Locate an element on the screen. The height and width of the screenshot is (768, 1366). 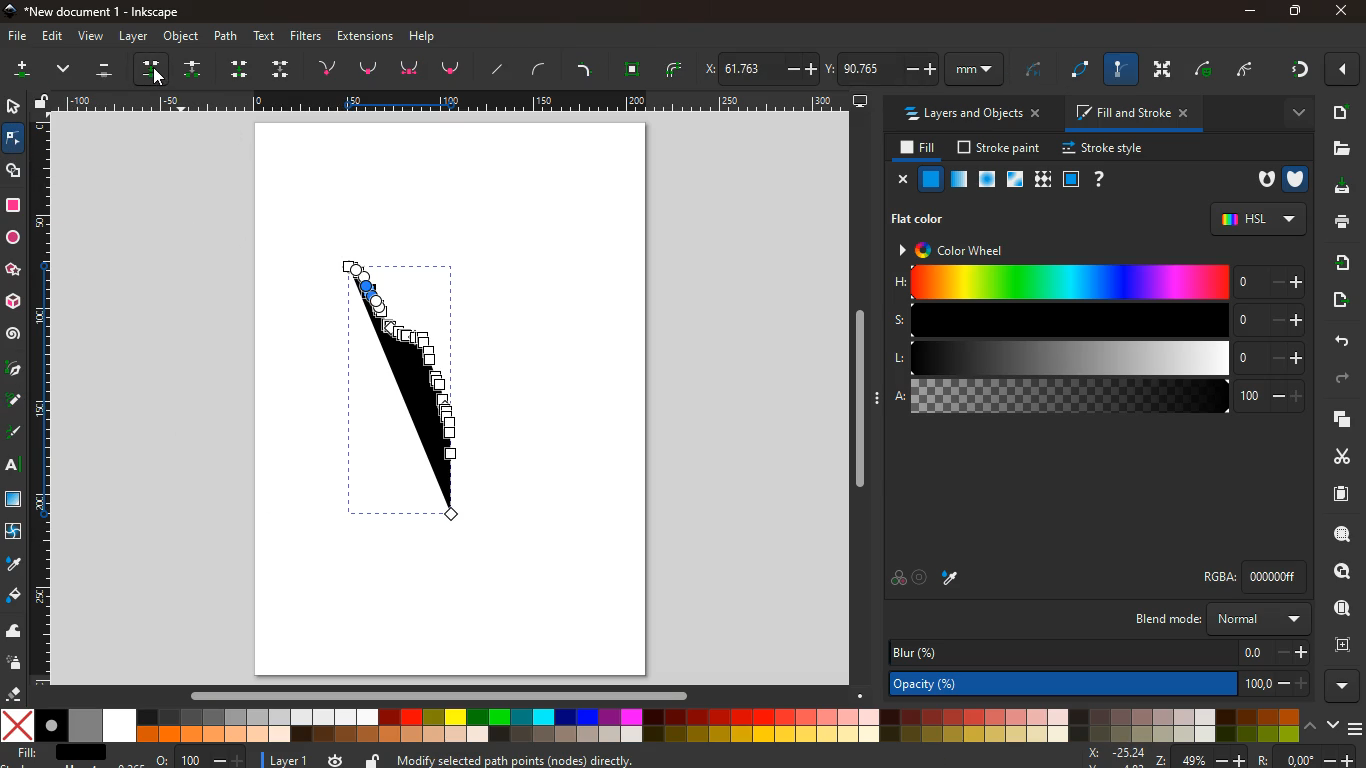
angle is located at coordinates (1251, 67).